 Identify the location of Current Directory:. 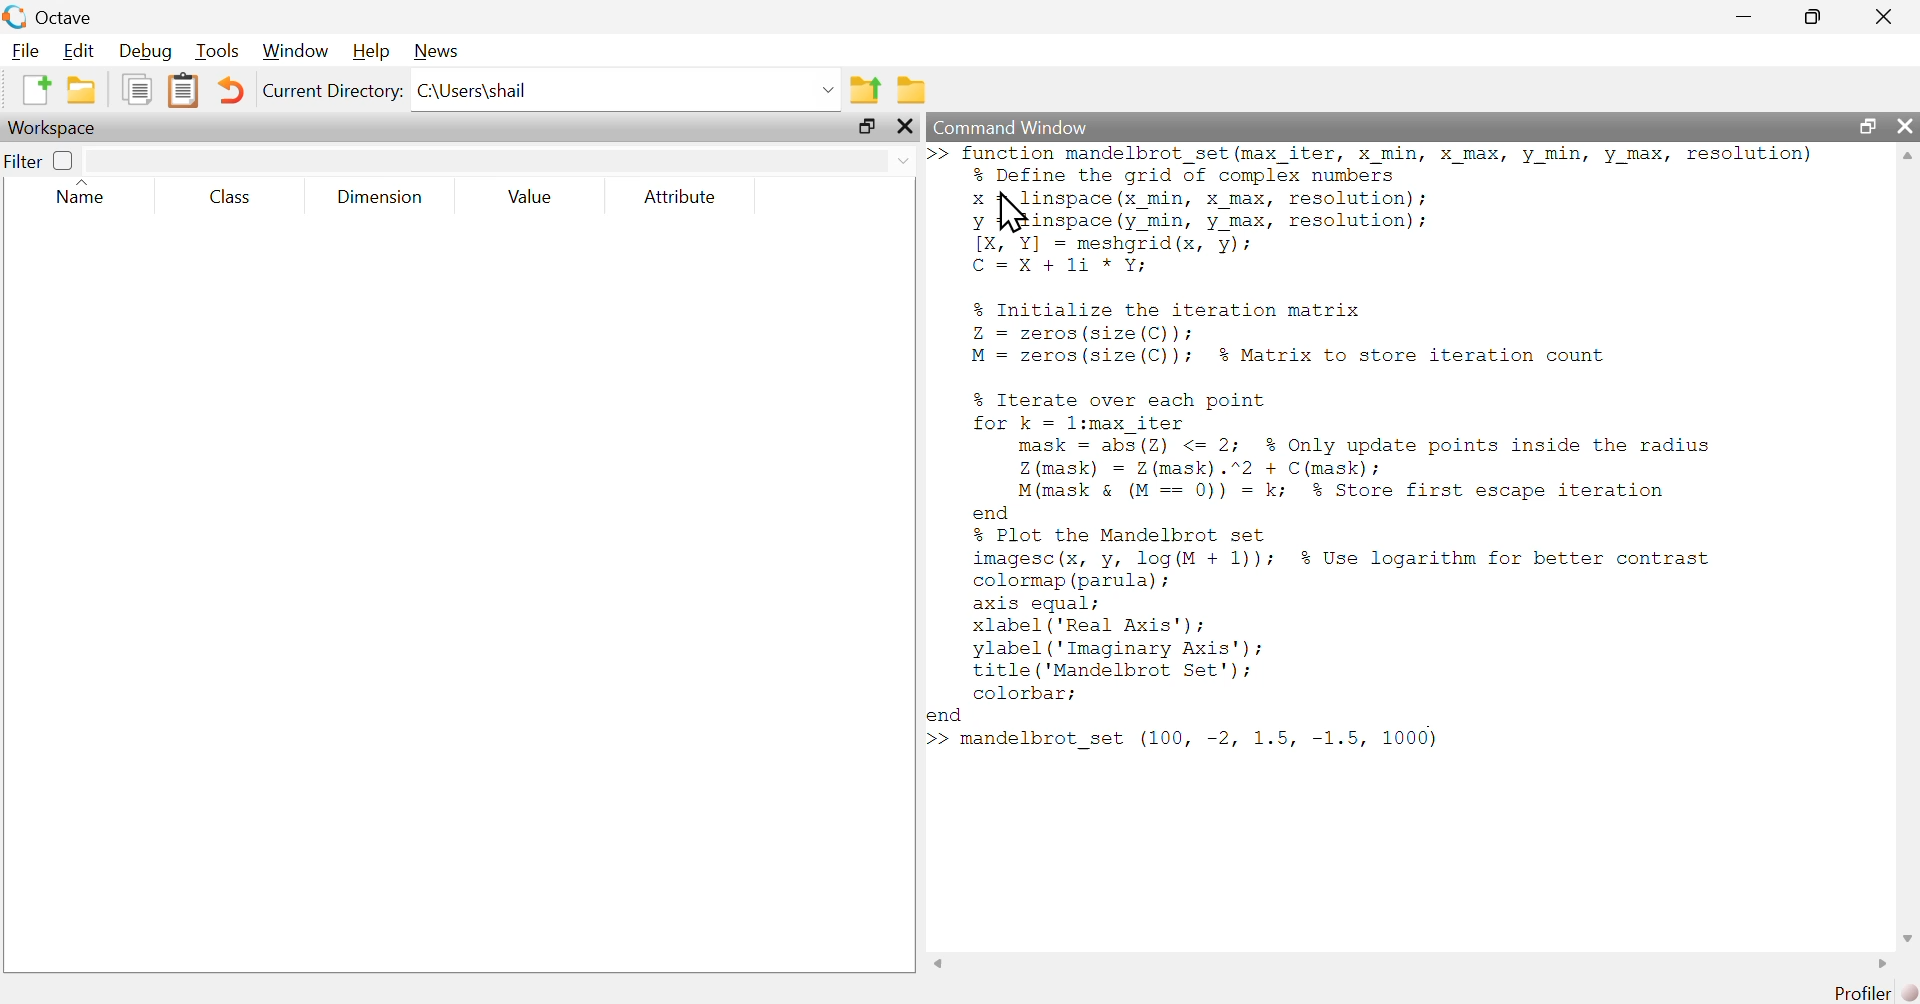
(332, 93).